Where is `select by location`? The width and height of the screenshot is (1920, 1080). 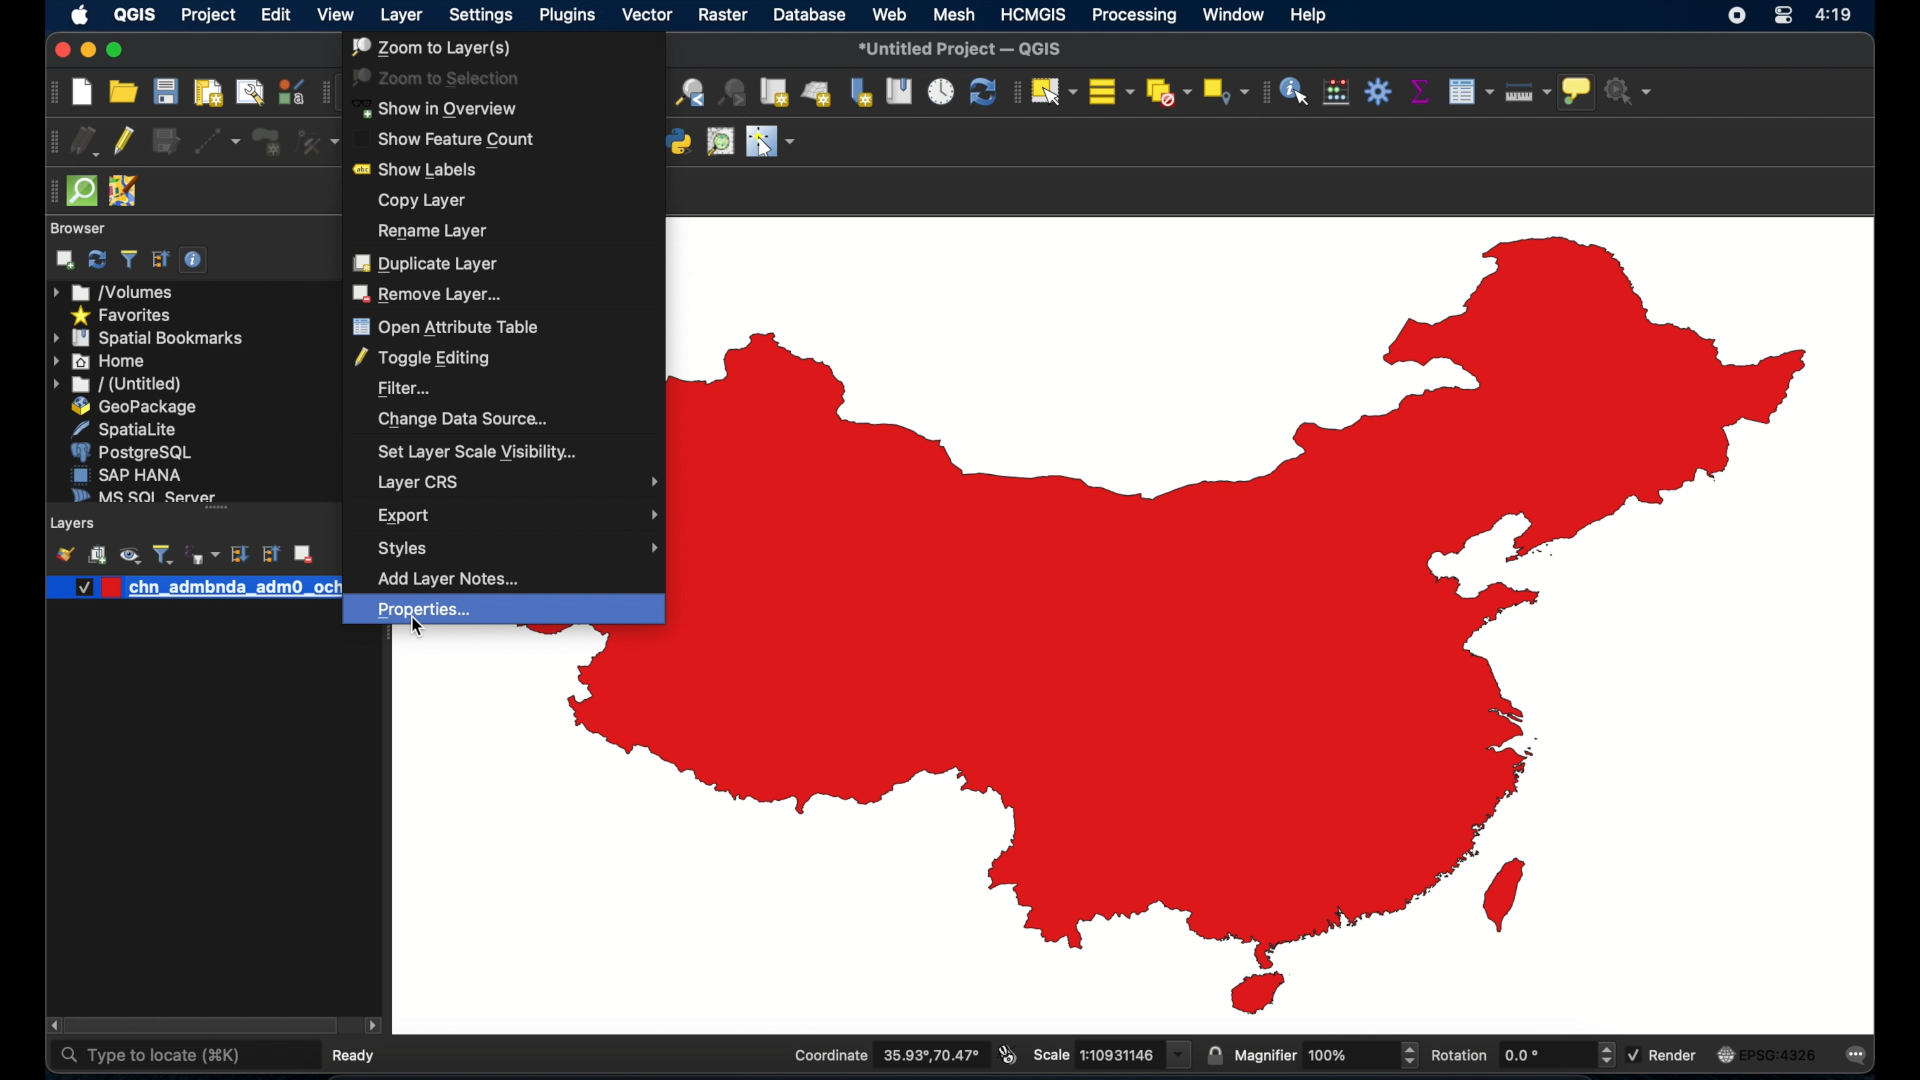
select by location is located at coordinates (1223, 91).